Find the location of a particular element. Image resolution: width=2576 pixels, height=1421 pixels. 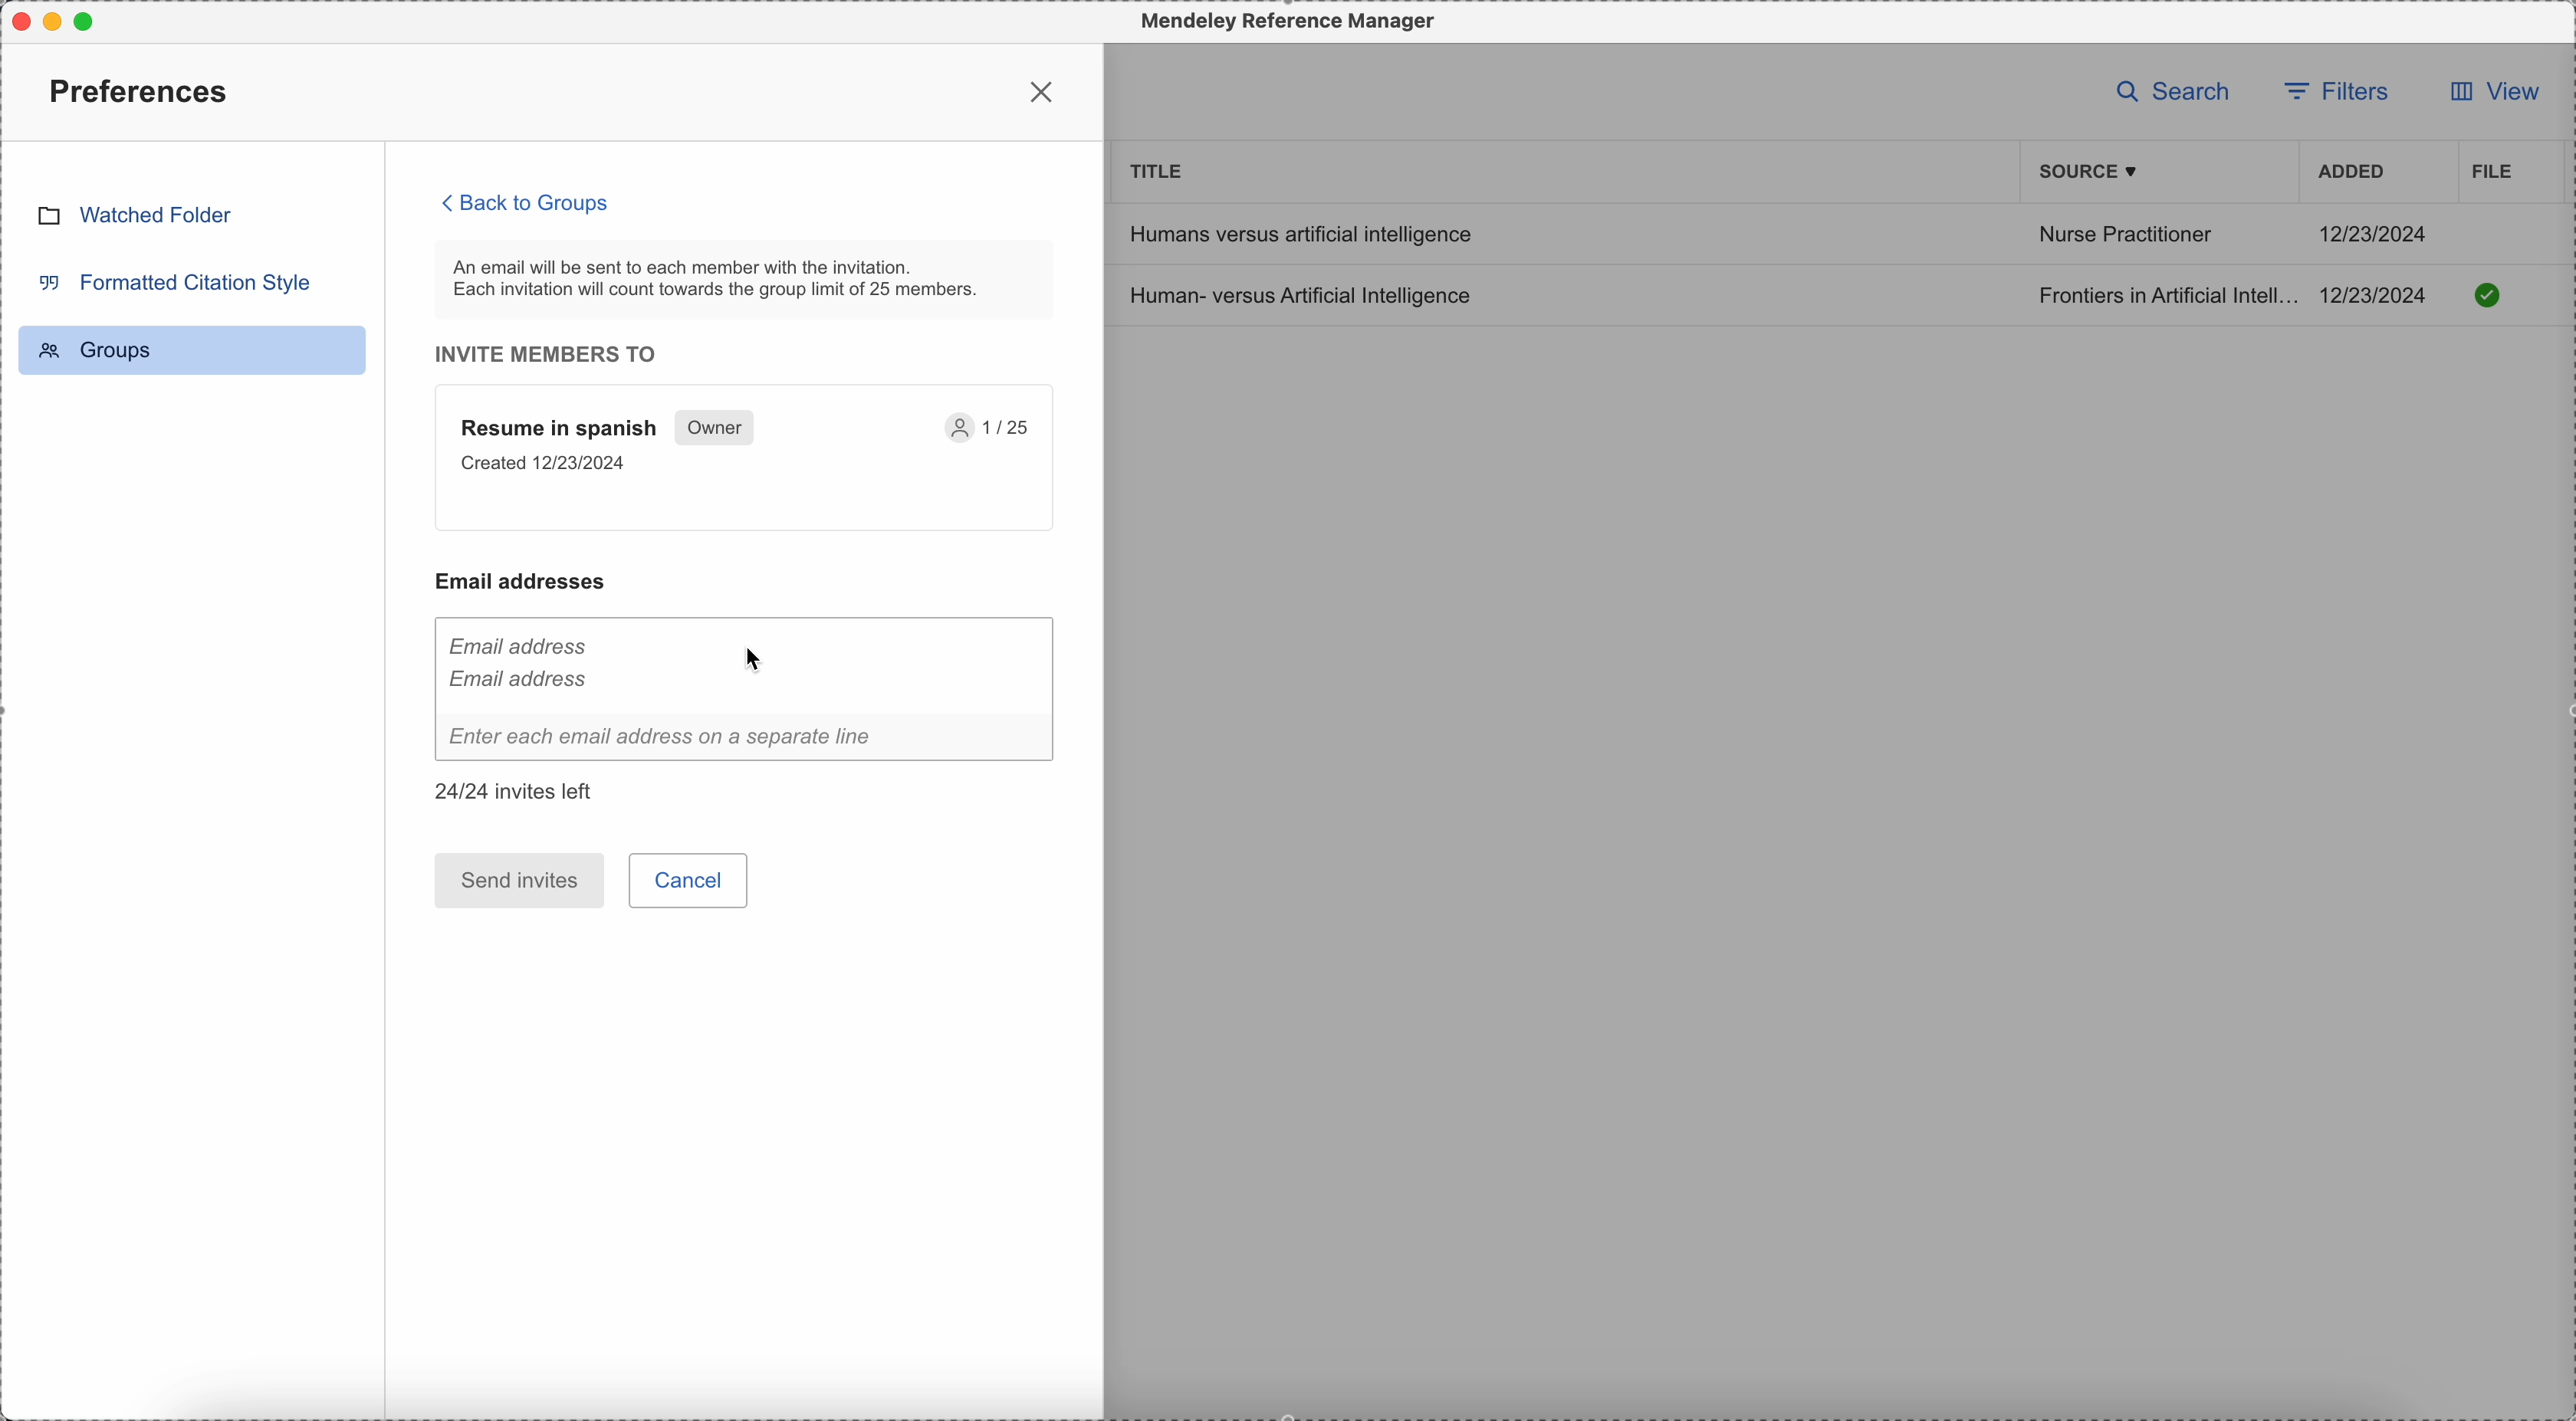

send invites is located at coordinates (519, 880).